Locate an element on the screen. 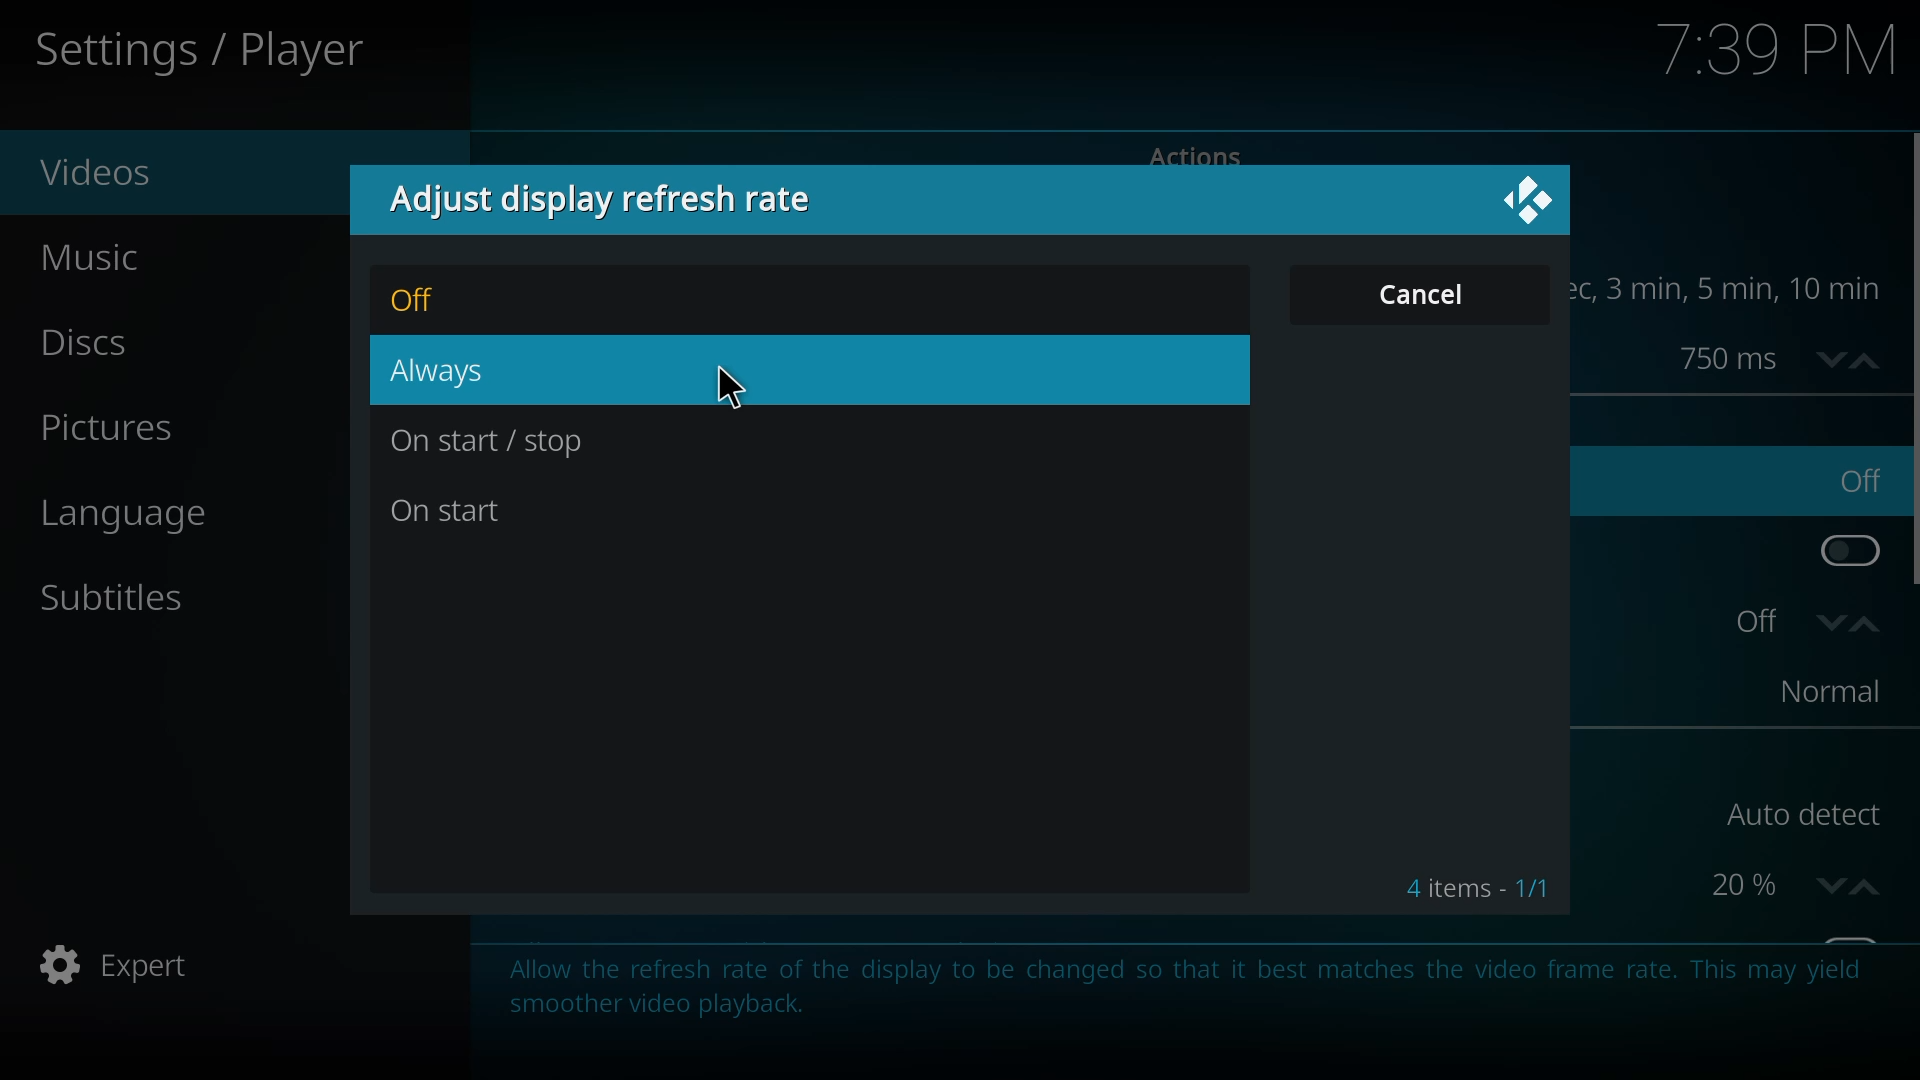 The width and height of the screenshot is (1920, 1080). auto detect is located at coordinates (1798, 815).